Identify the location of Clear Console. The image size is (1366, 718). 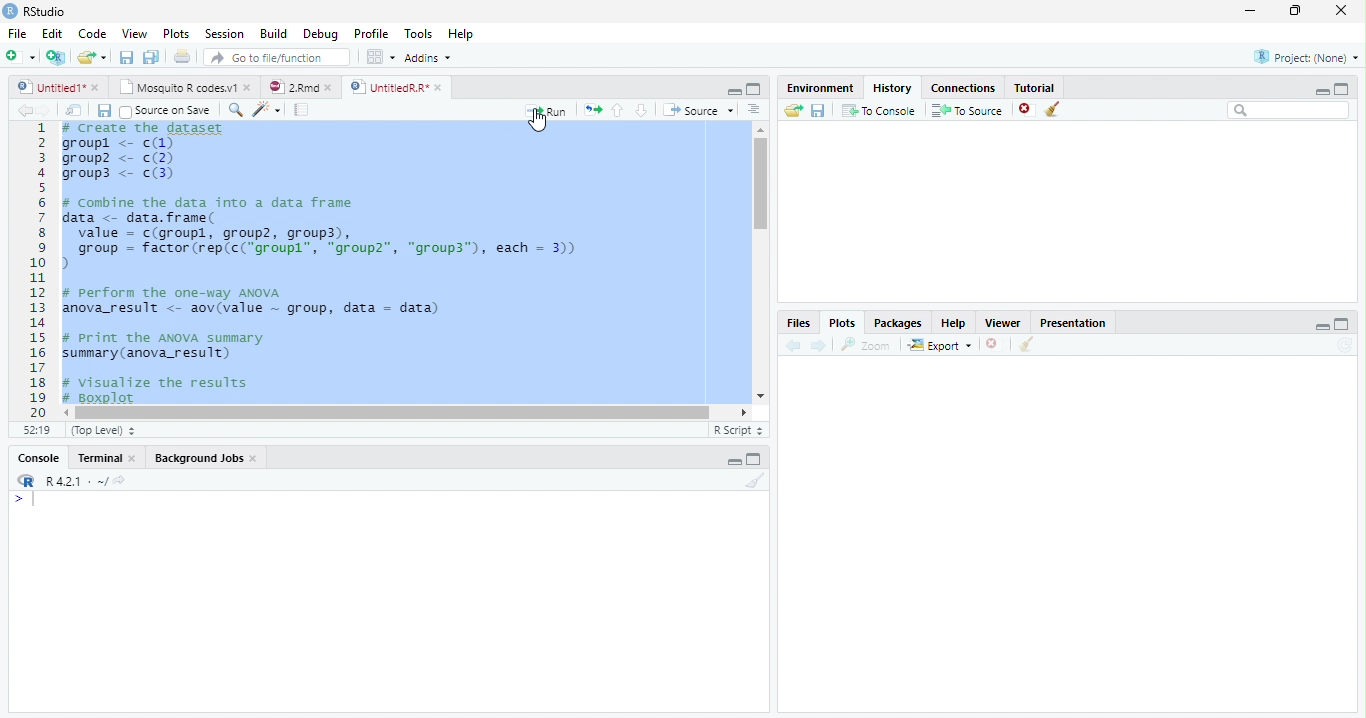
(1024, 345).